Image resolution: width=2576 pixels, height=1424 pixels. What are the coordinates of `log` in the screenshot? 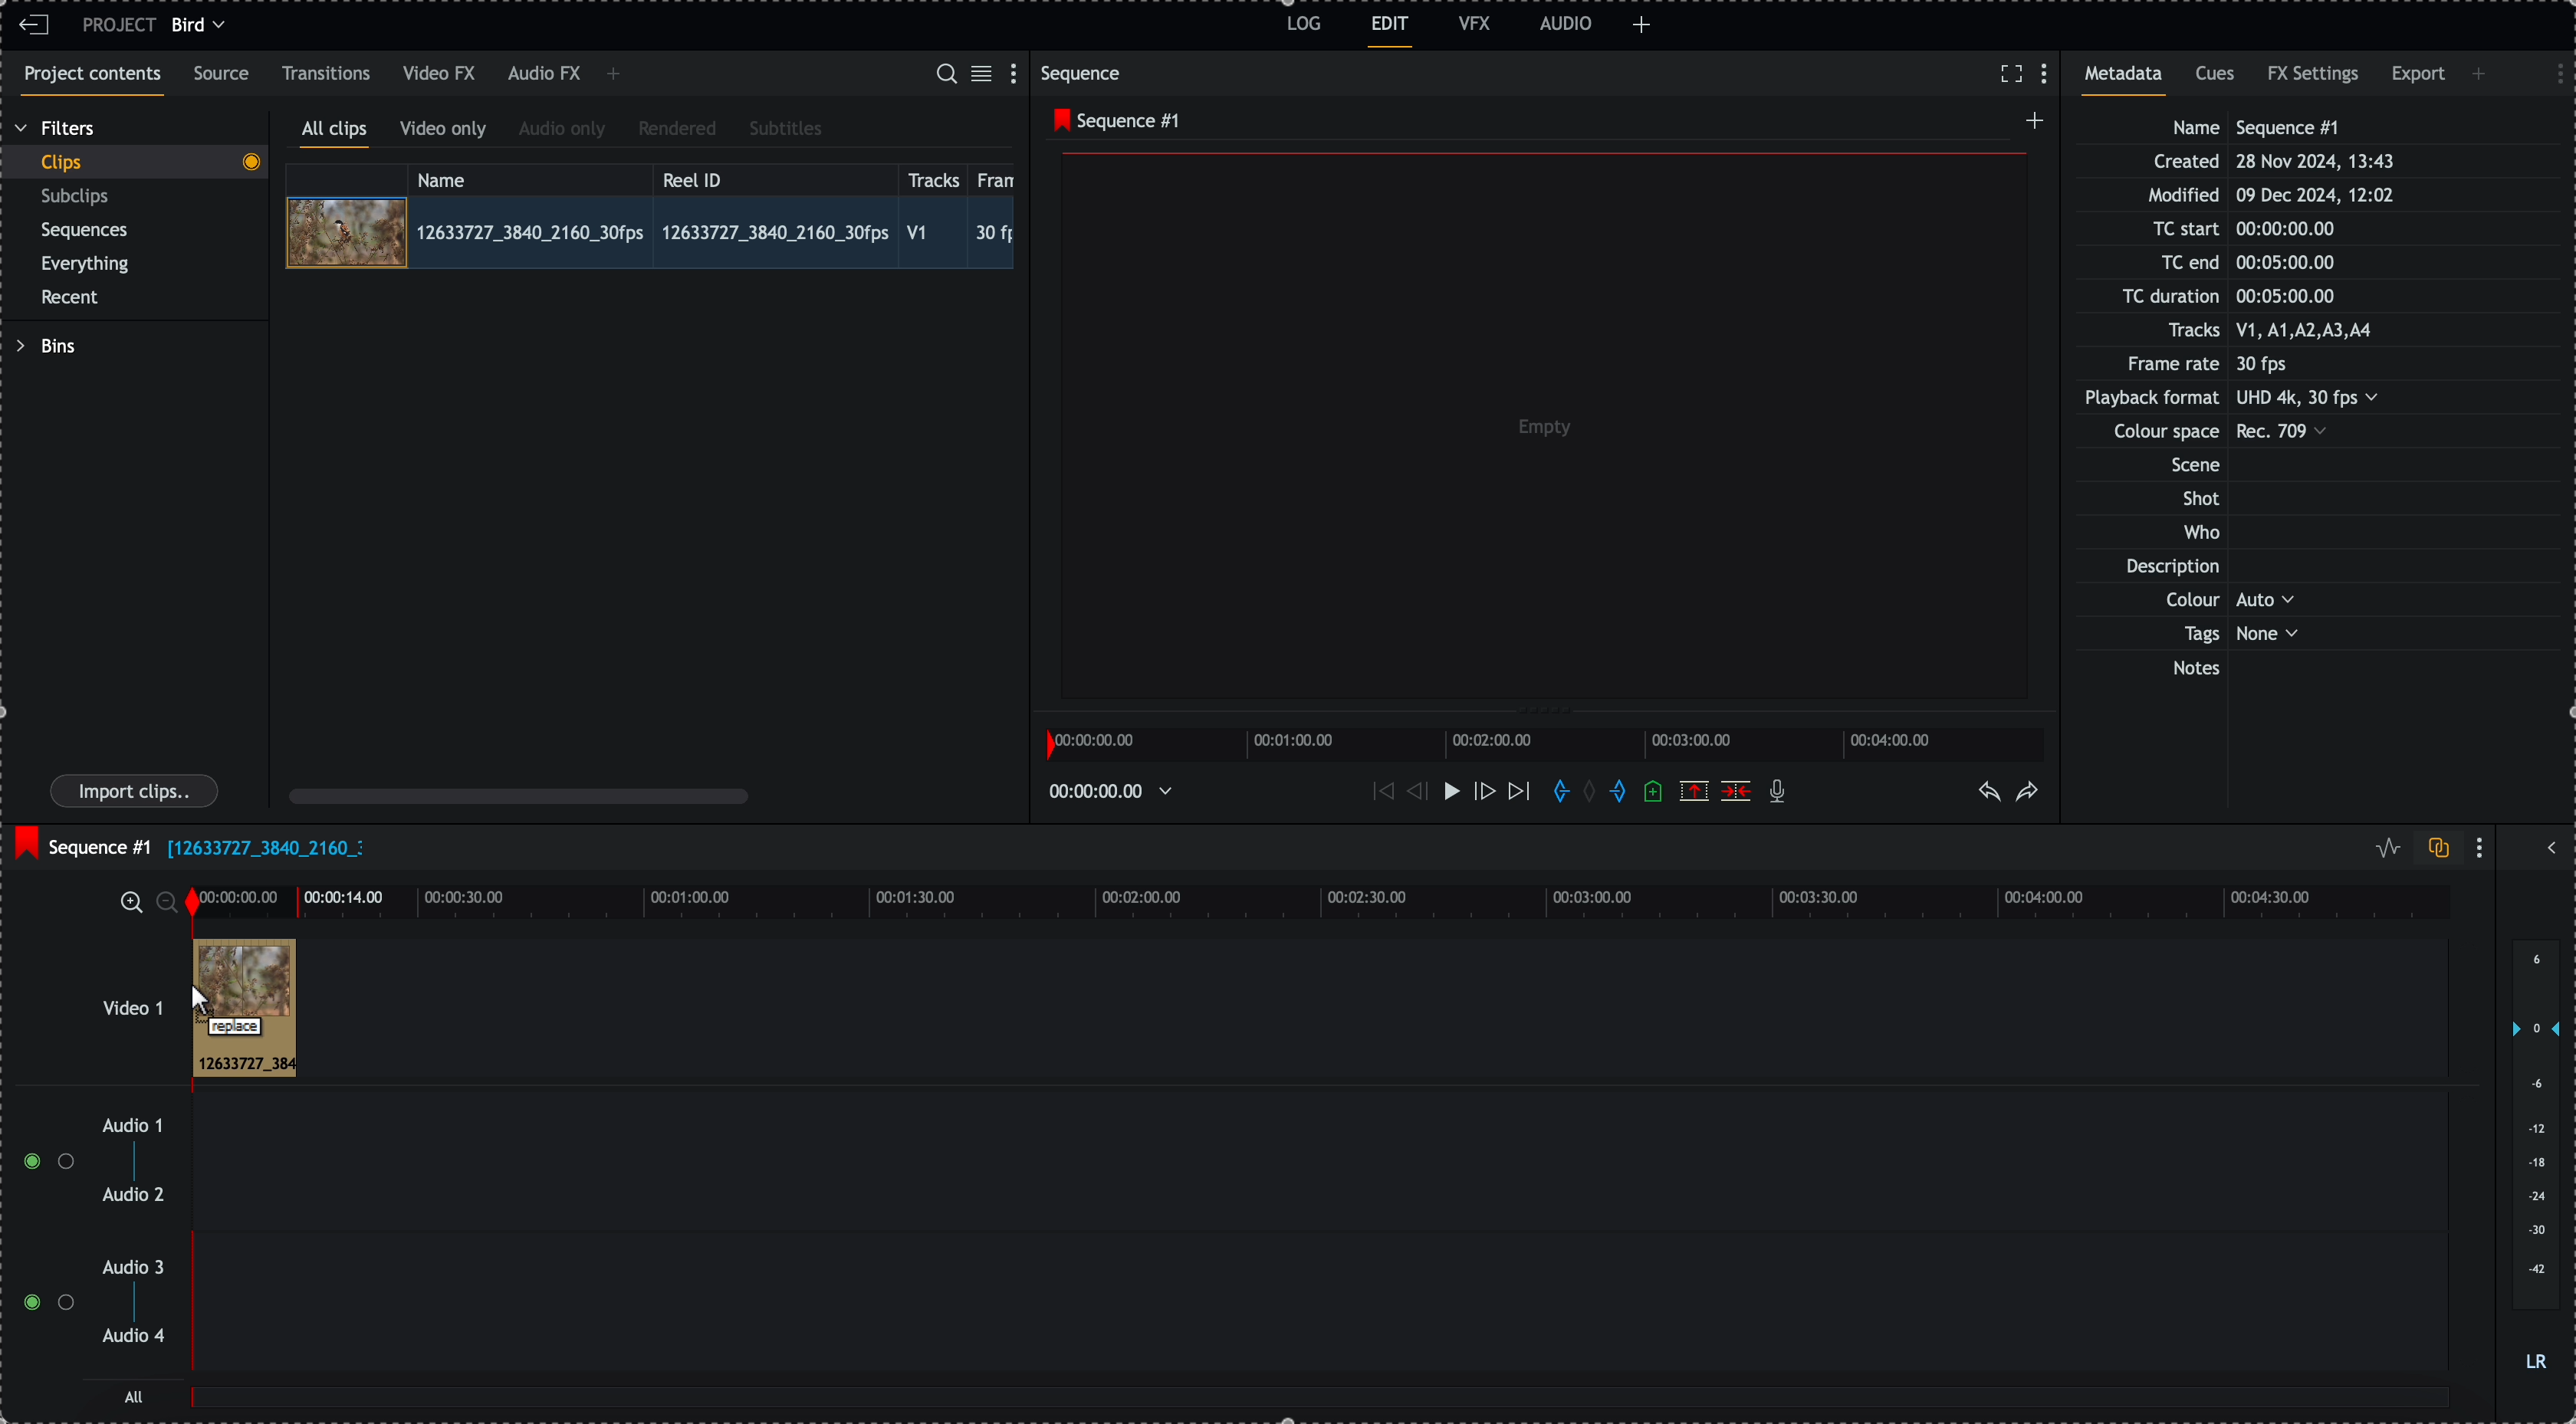 It's located at (1301, 27).